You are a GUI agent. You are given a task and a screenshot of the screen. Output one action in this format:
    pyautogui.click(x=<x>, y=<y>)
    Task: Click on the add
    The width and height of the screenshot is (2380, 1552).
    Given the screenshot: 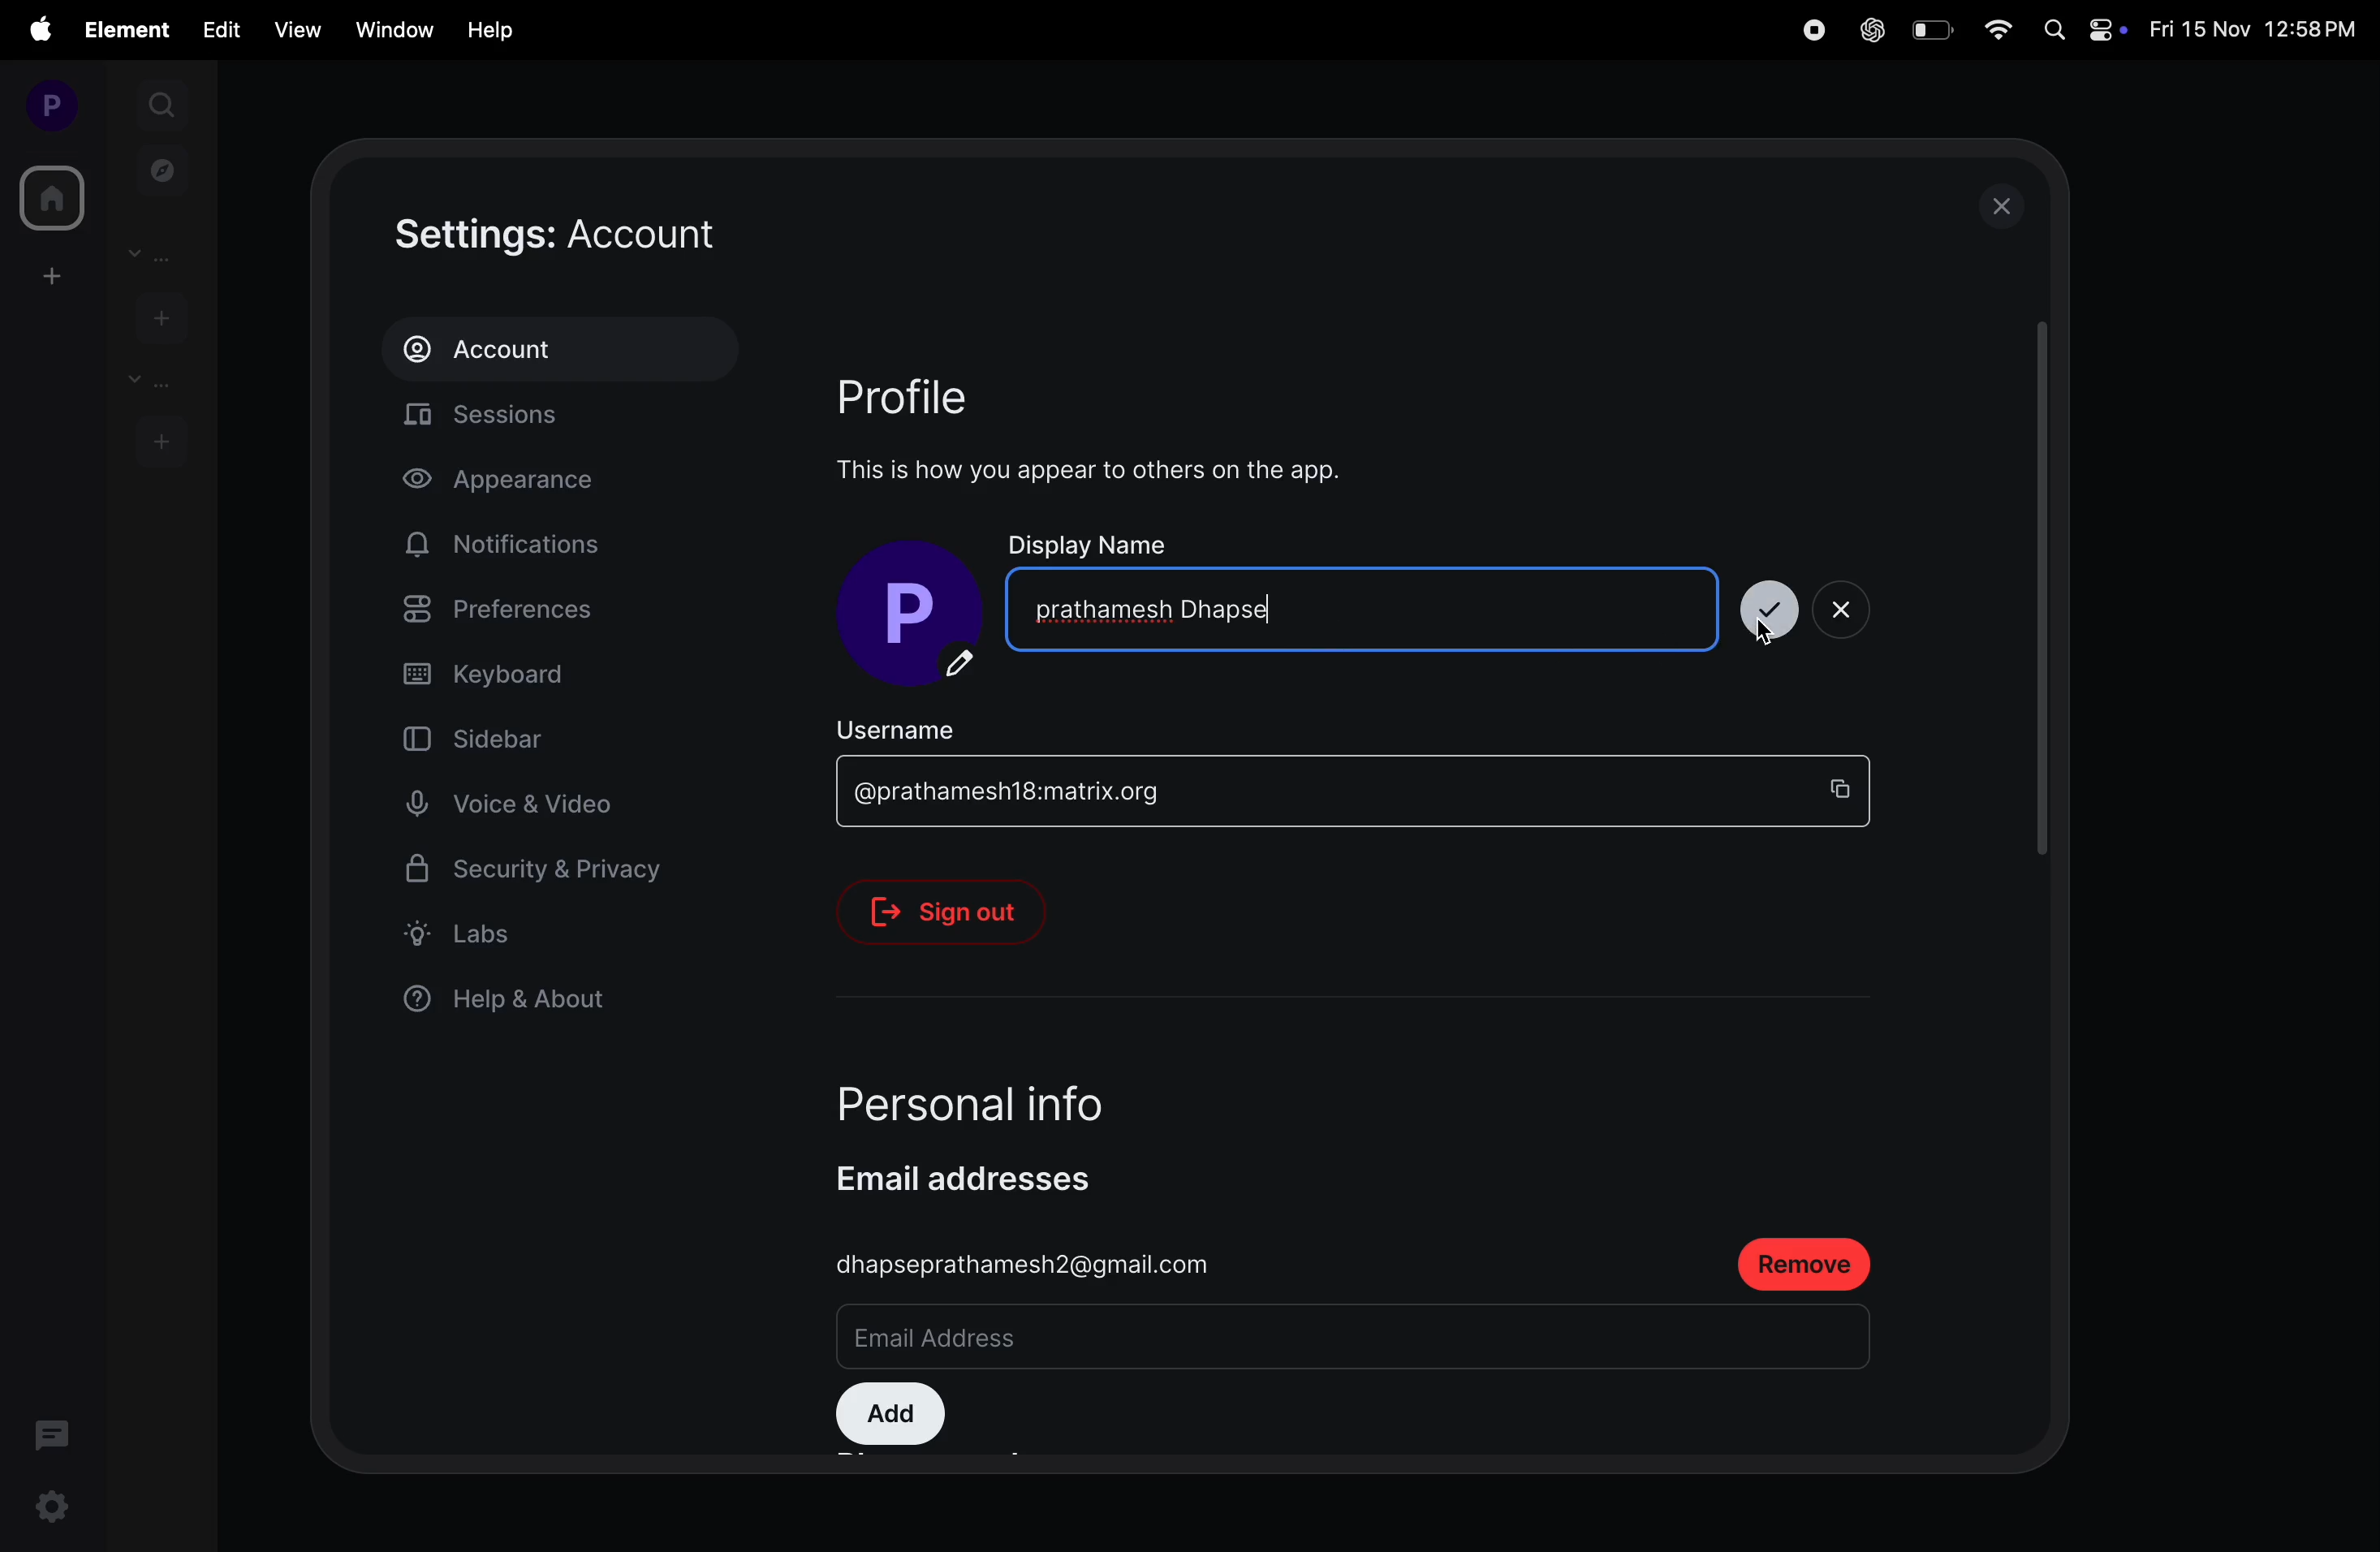 What is the action you would take?
    pyautogui.click(x=47, y=275)
    